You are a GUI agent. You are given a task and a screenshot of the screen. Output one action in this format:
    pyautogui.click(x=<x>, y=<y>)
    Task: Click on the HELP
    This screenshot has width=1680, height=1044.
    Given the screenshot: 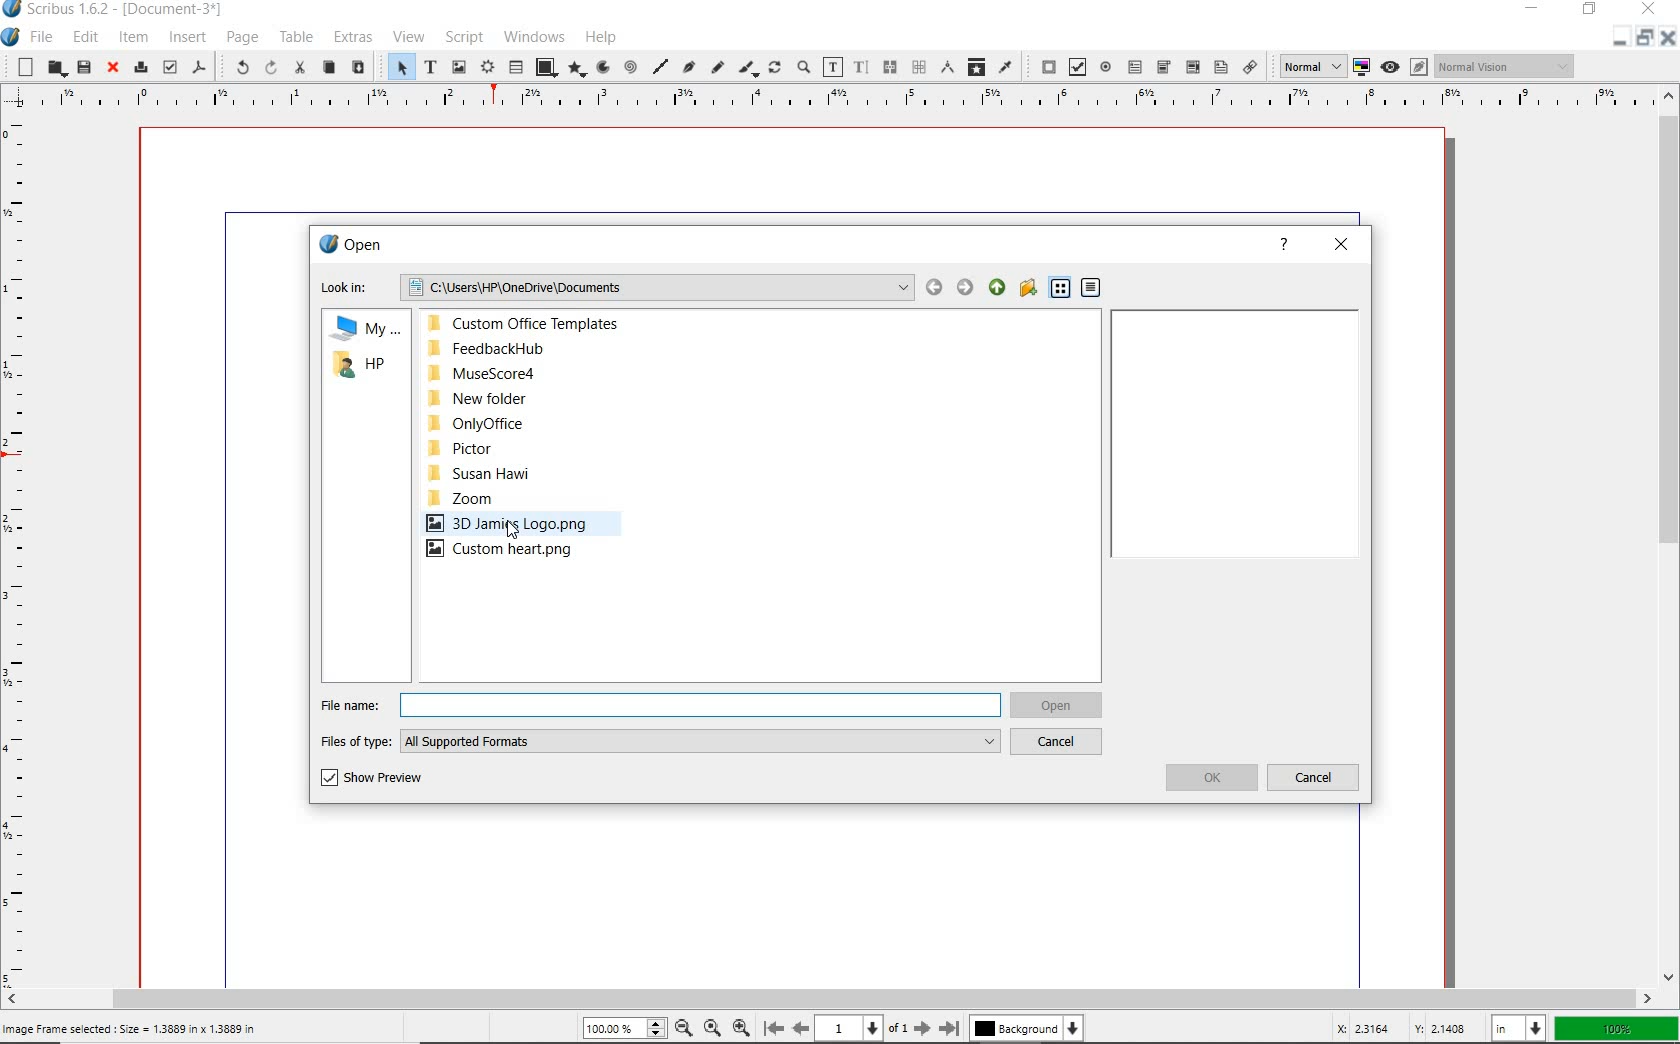 What is the action you would take?
    pyautogui.click(x=602, y=37)
    